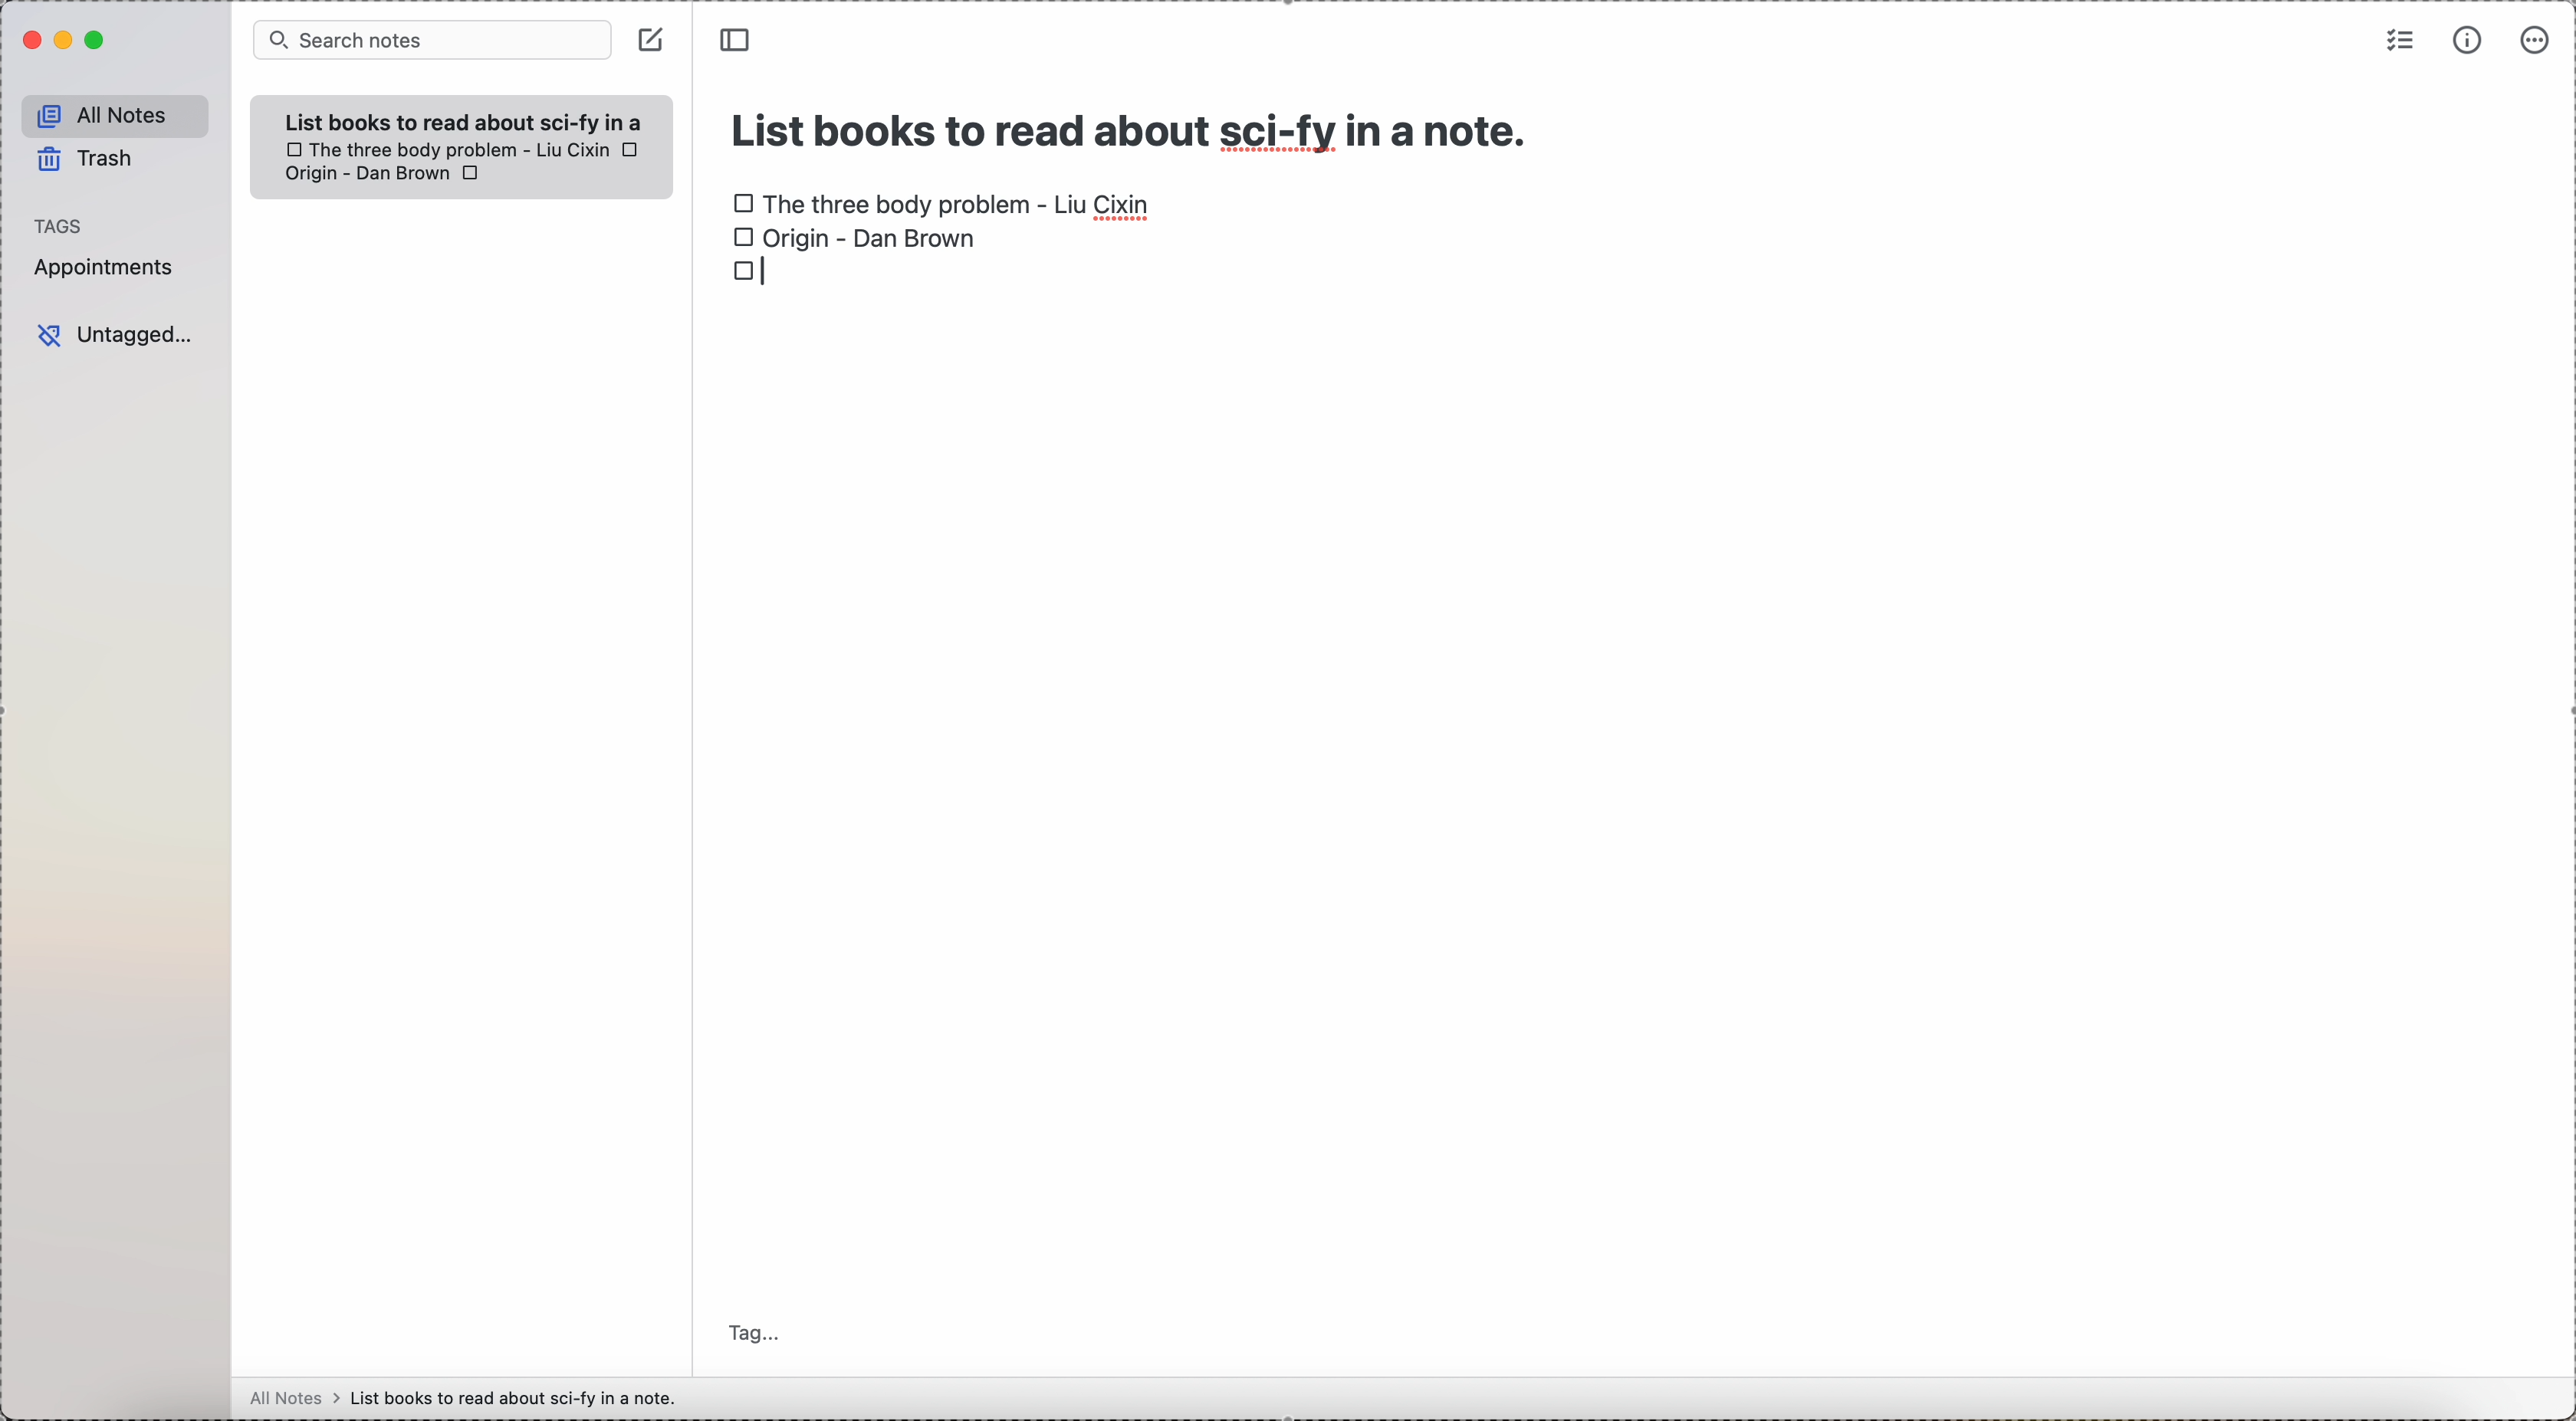 The height and width of the screenshot is (1421, 2576). Describe the element at coordinates (95, 43) in the screenshot. I see `maximize` at that location.